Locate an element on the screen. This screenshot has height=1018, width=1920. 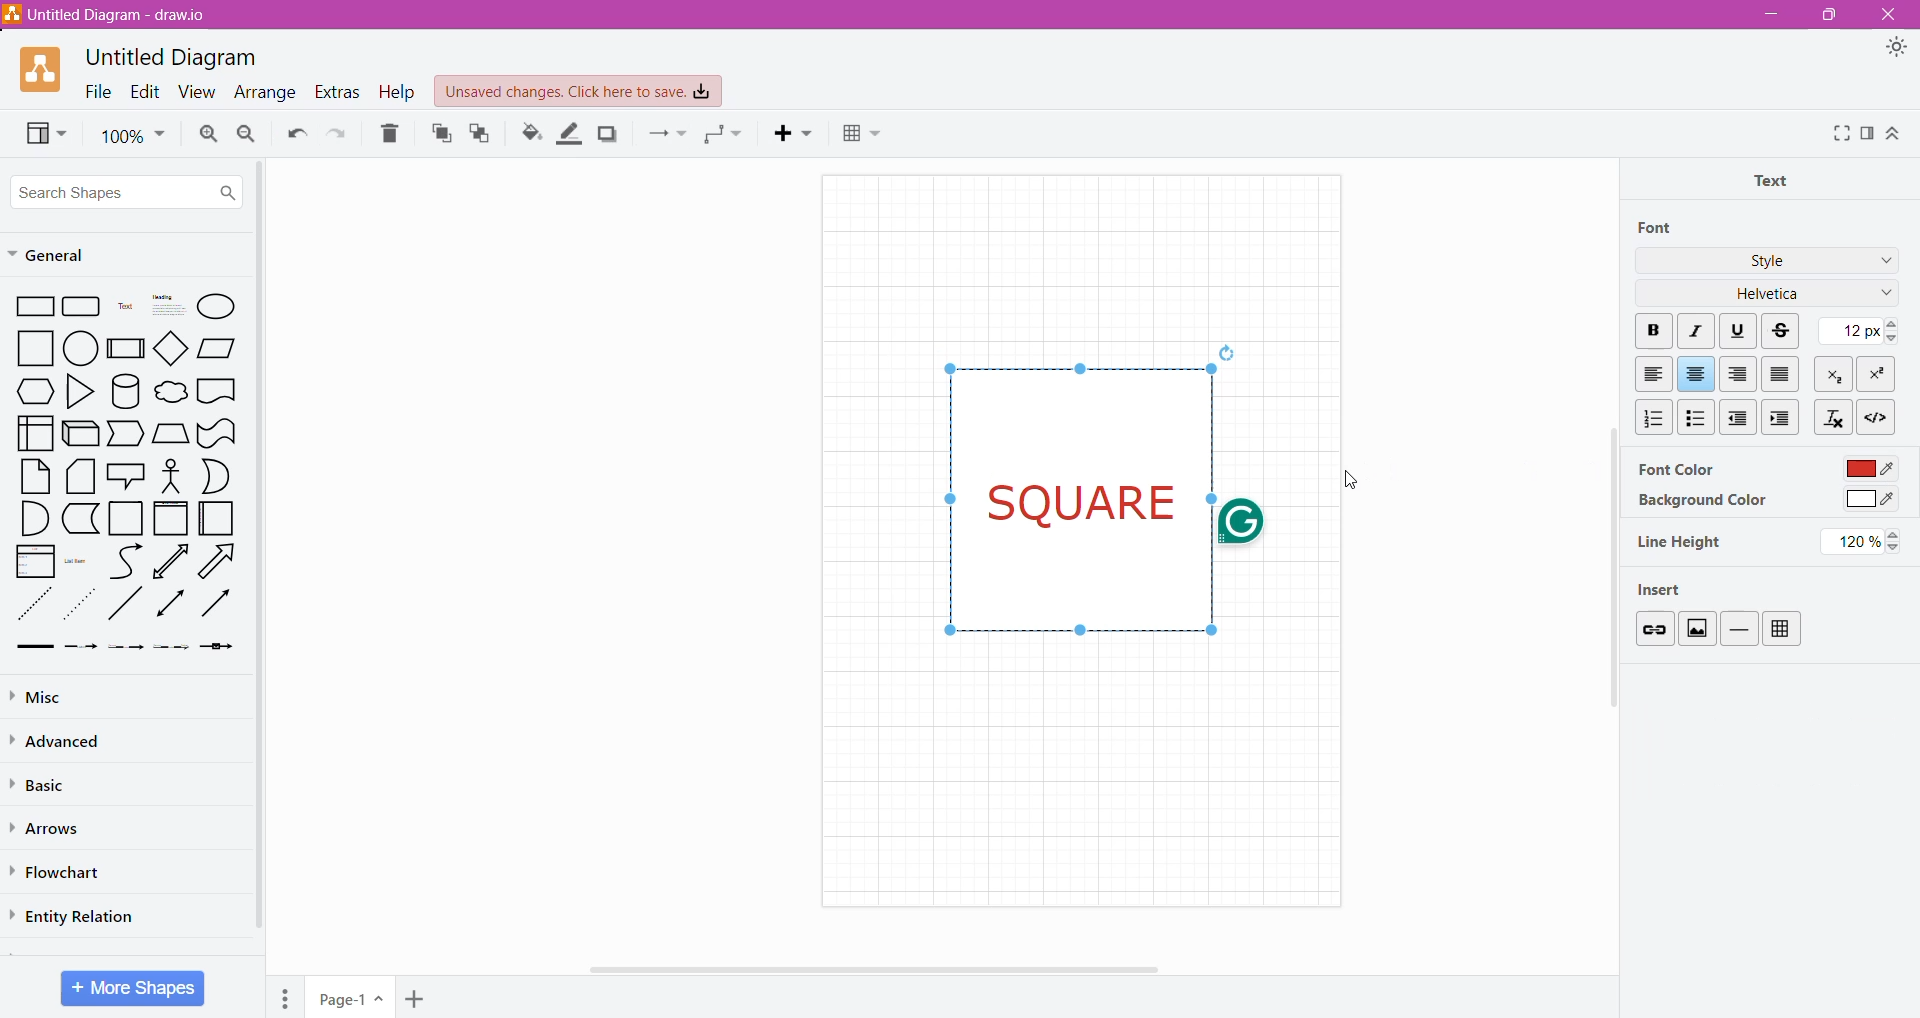
Trapezoid is located at coordinates (126, 435).